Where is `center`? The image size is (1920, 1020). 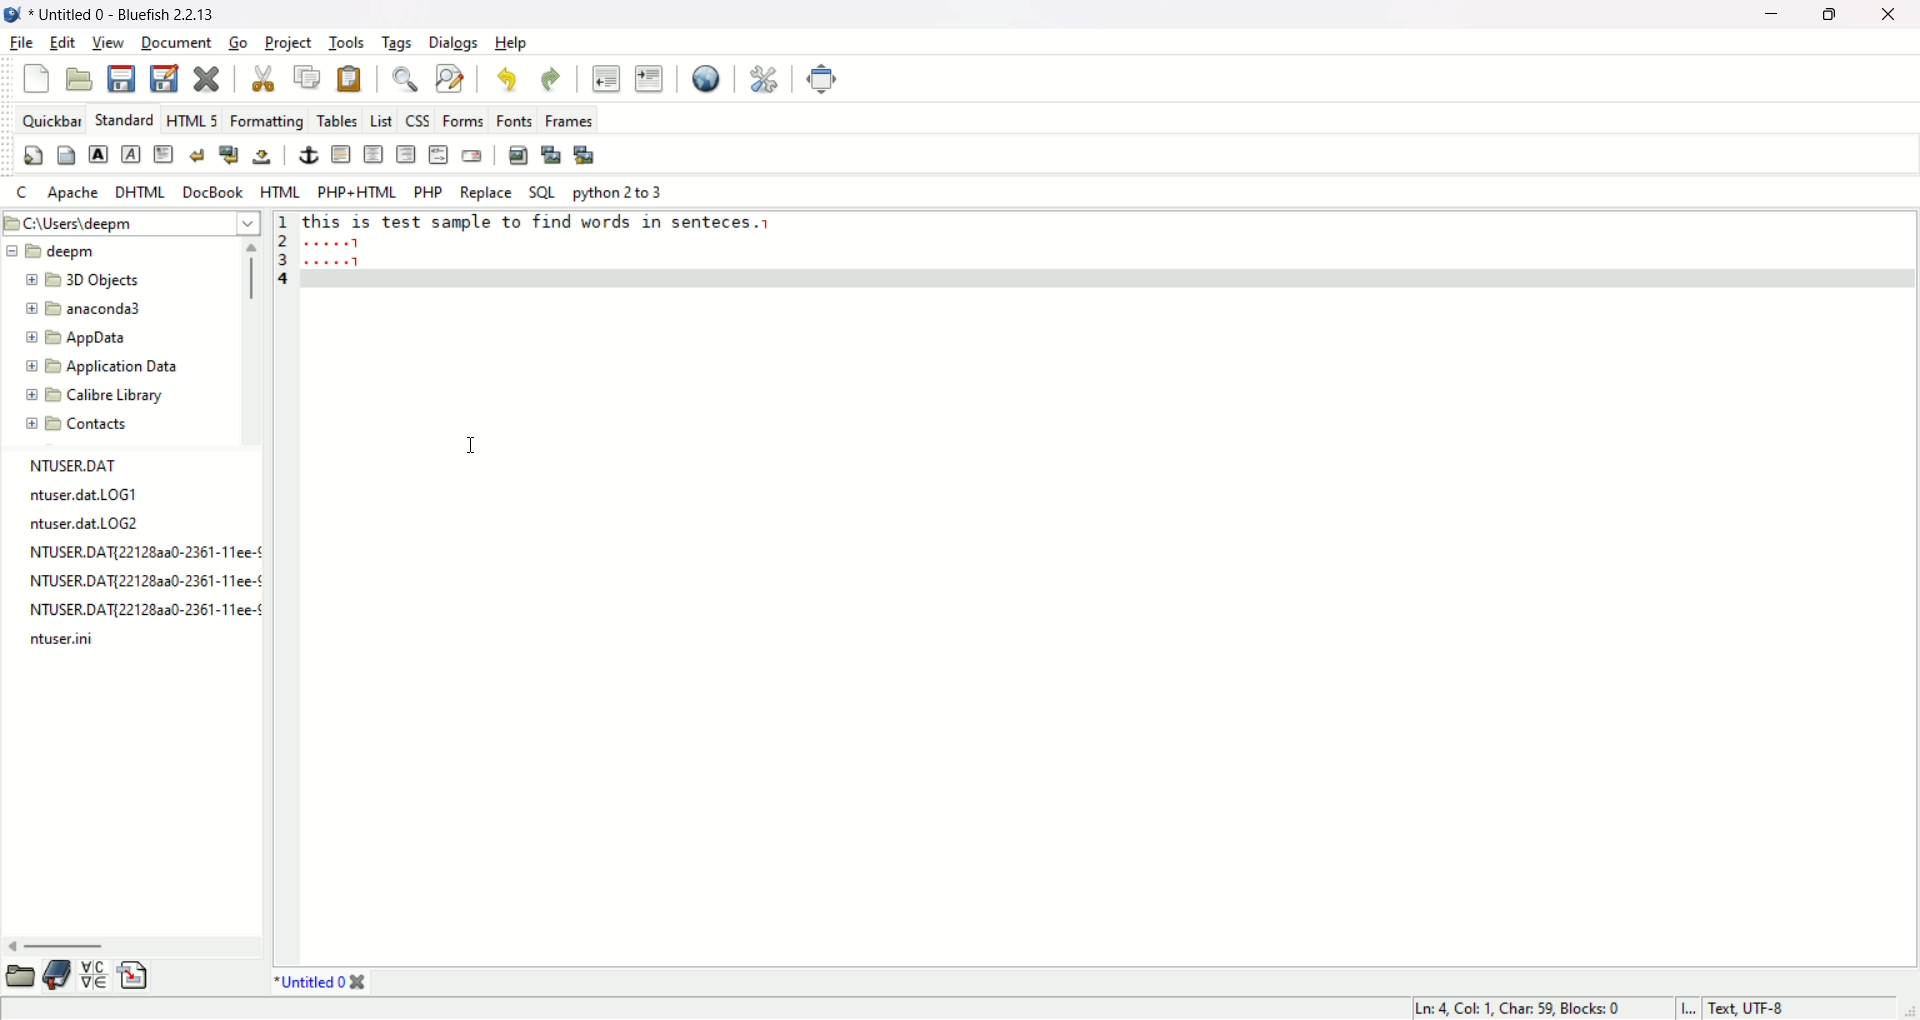
center is located at coordinates (374, 155).